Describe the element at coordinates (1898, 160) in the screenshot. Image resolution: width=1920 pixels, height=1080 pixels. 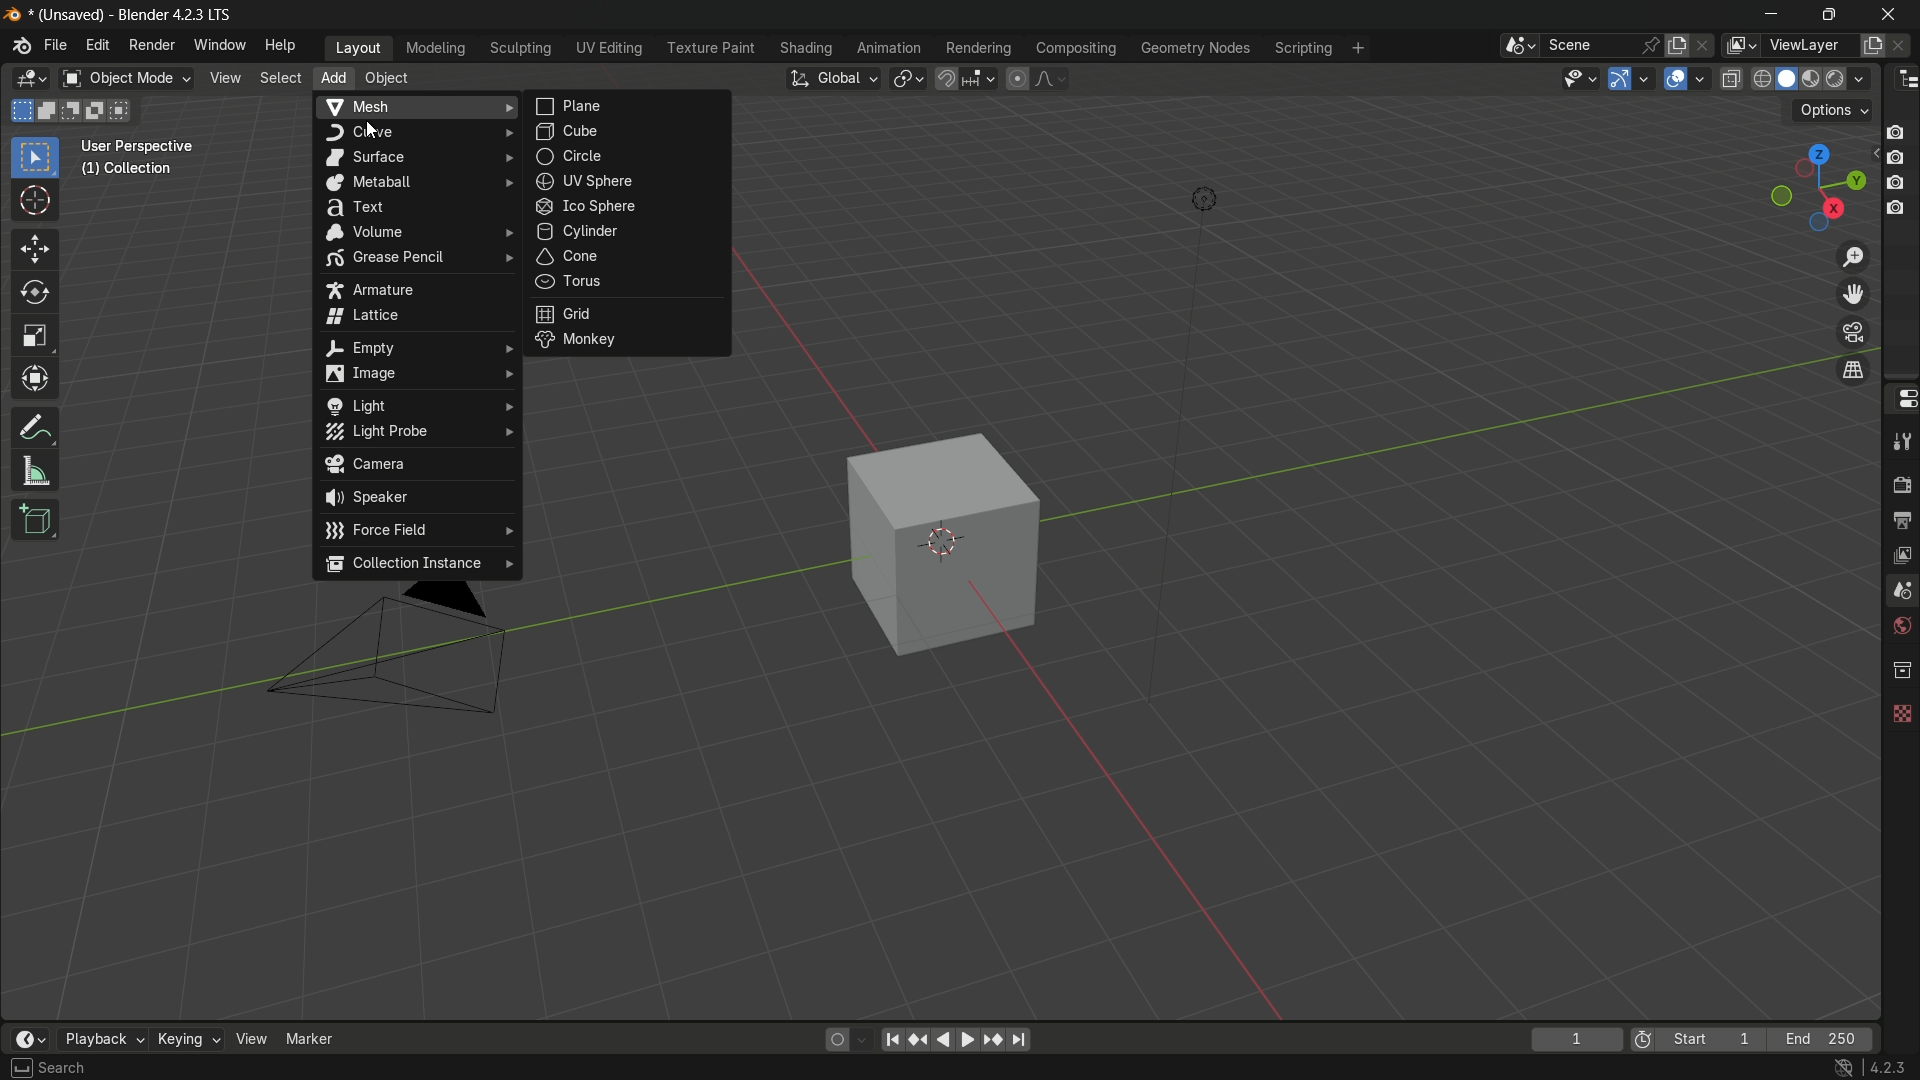
I see `capture` at that location.